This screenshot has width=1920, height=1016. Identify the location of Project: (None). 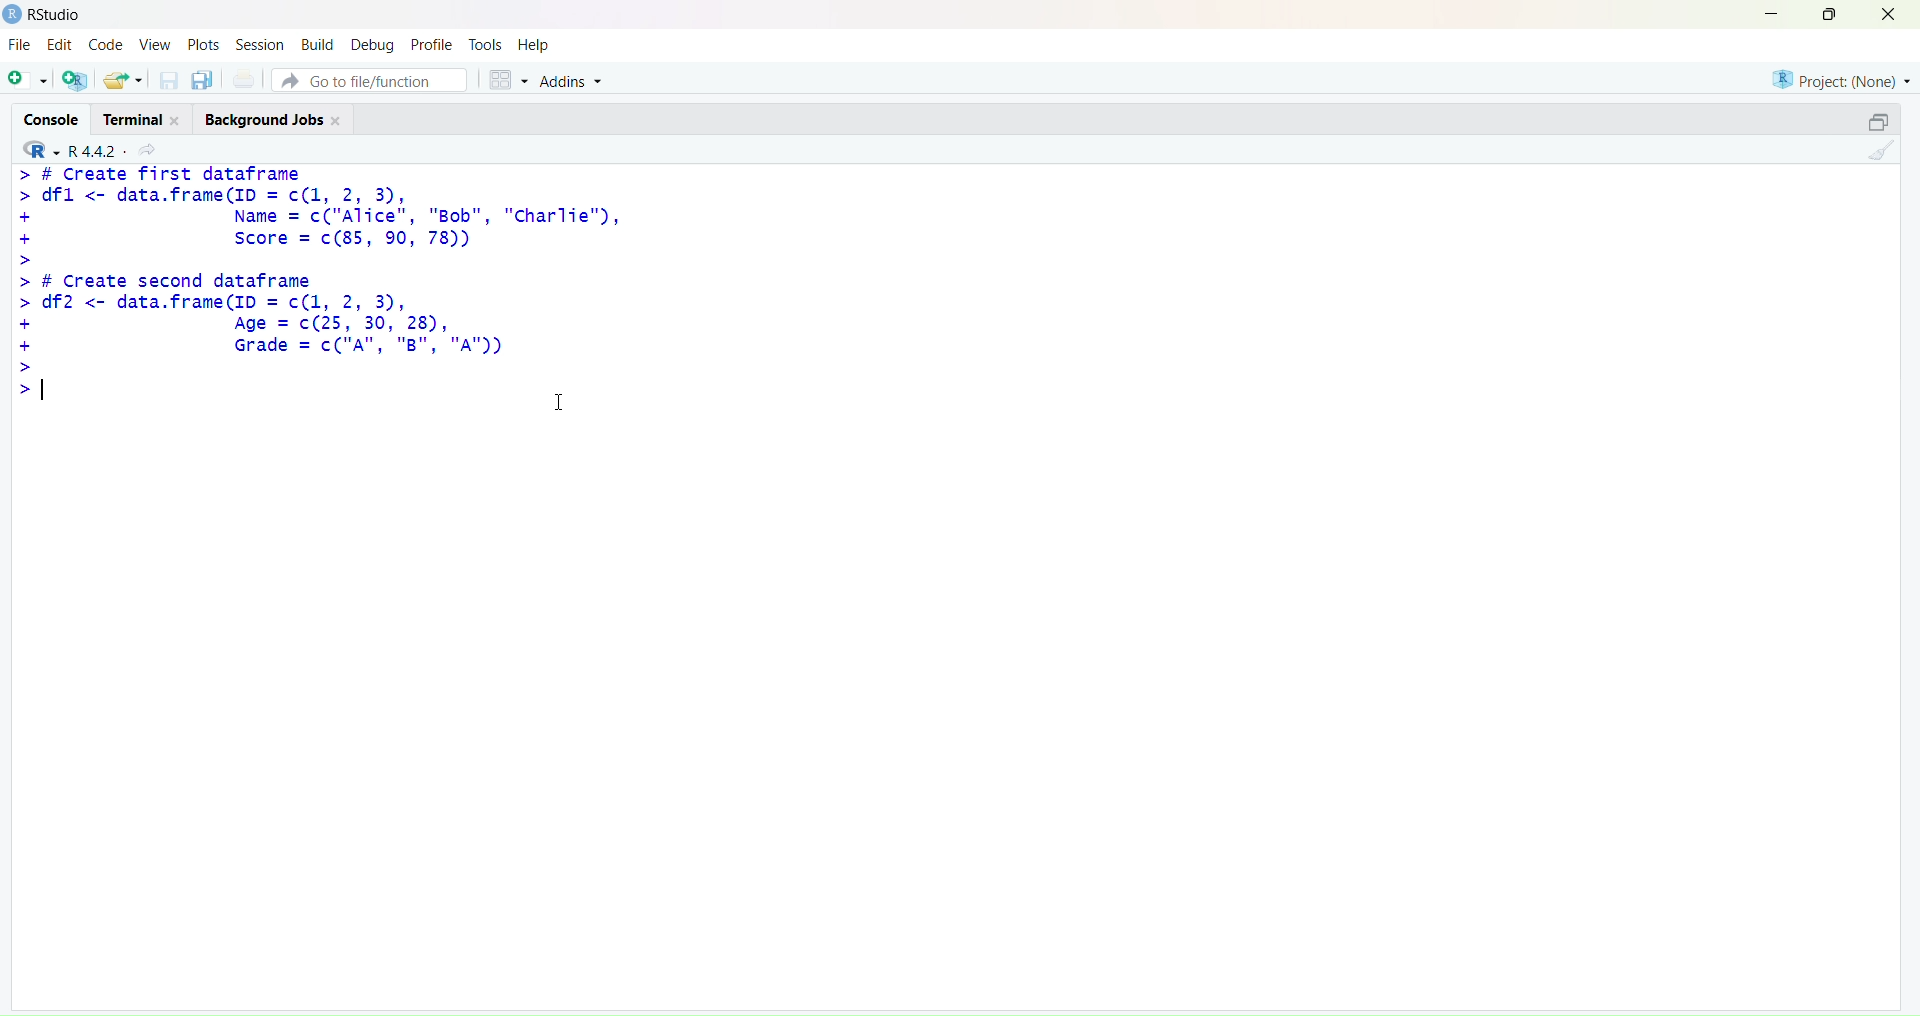
(1842, 79).